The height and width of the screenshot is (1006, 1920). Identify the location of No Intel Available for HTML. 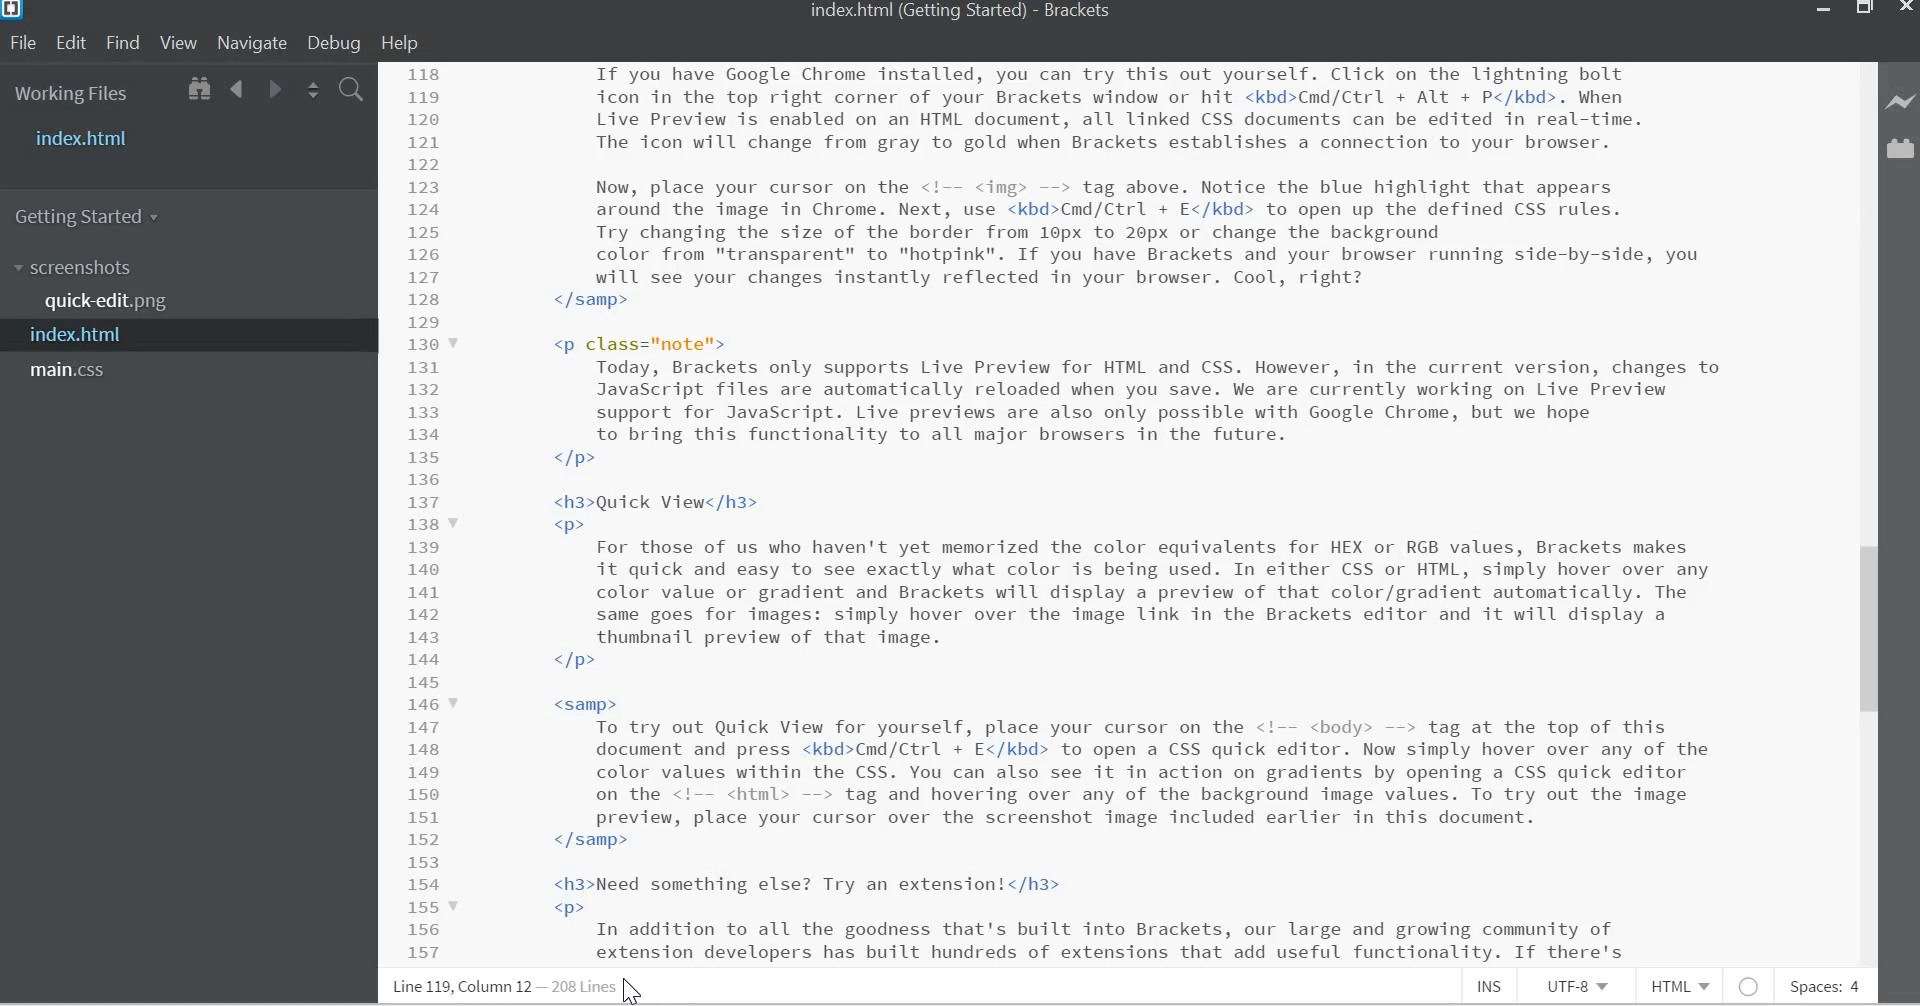
(1749, 988).